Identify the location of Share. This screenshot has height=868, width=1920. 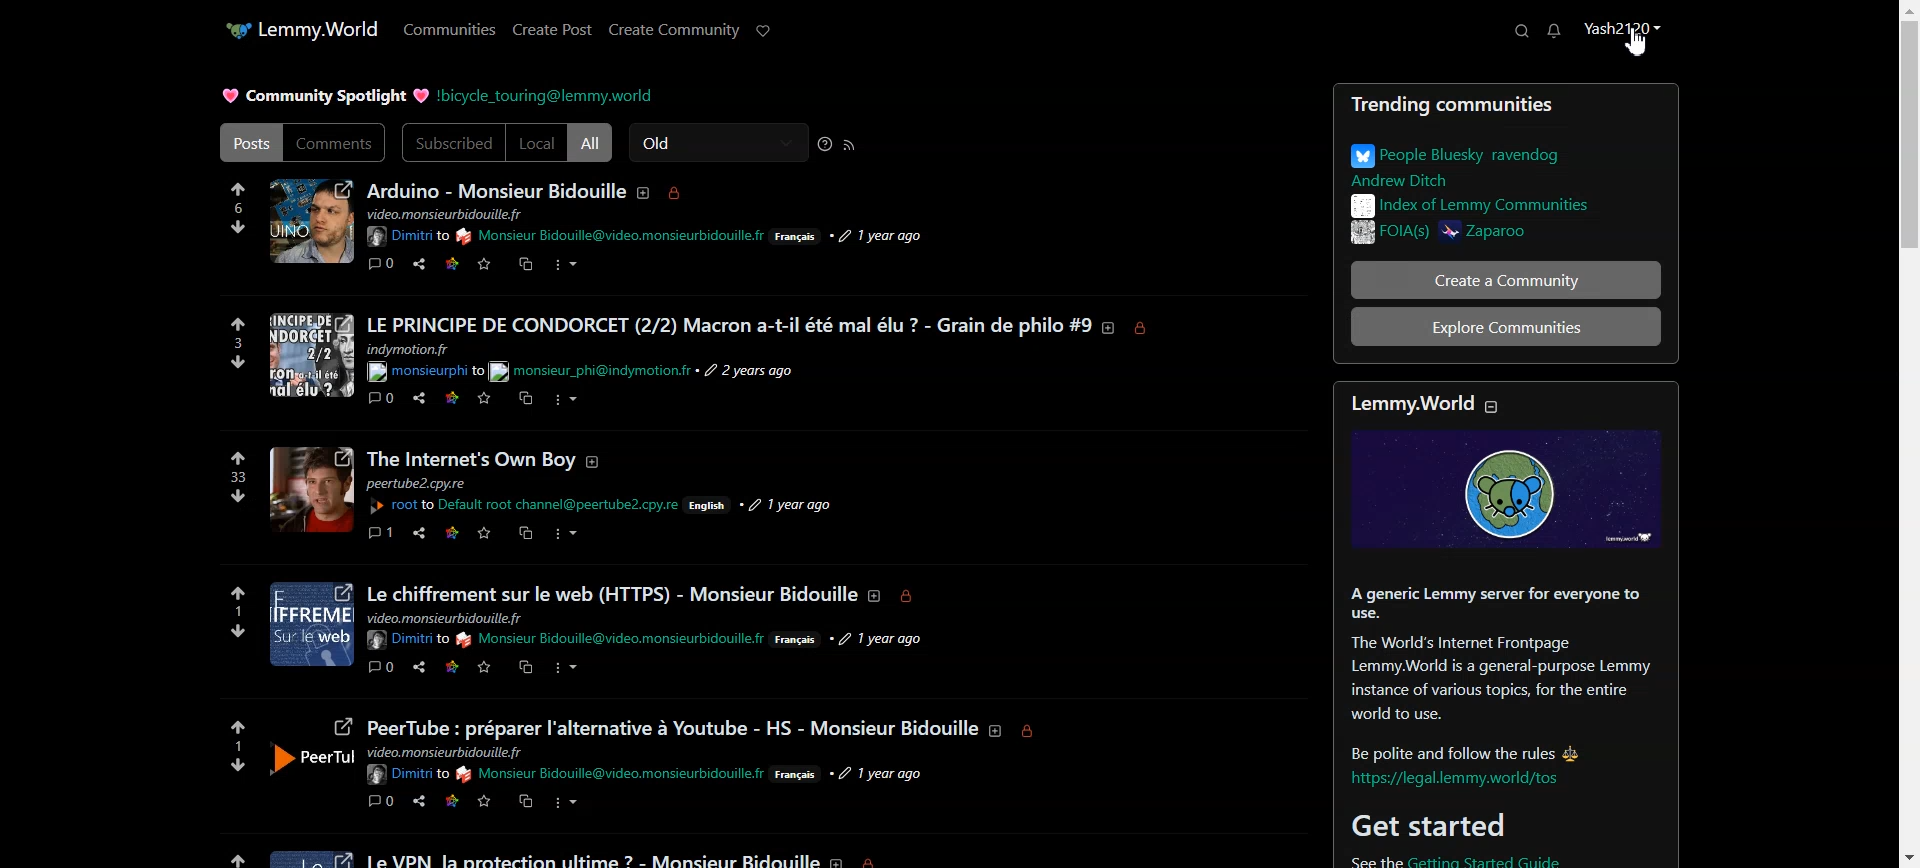
(419, 263).